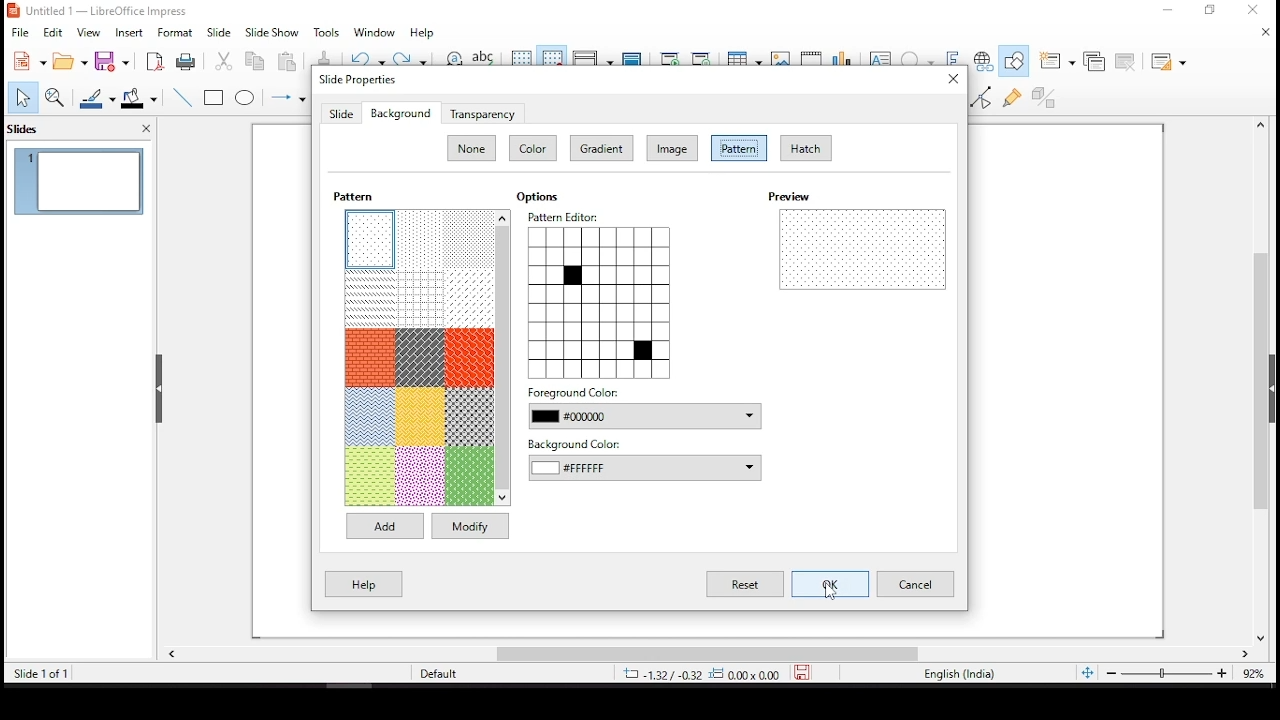 The width and height of the screenshot is (1280, 720). What do you see at coordinates (980, 98) in the screenshot?
I see `toggle point edit mode` at bounding box center [980, 98].